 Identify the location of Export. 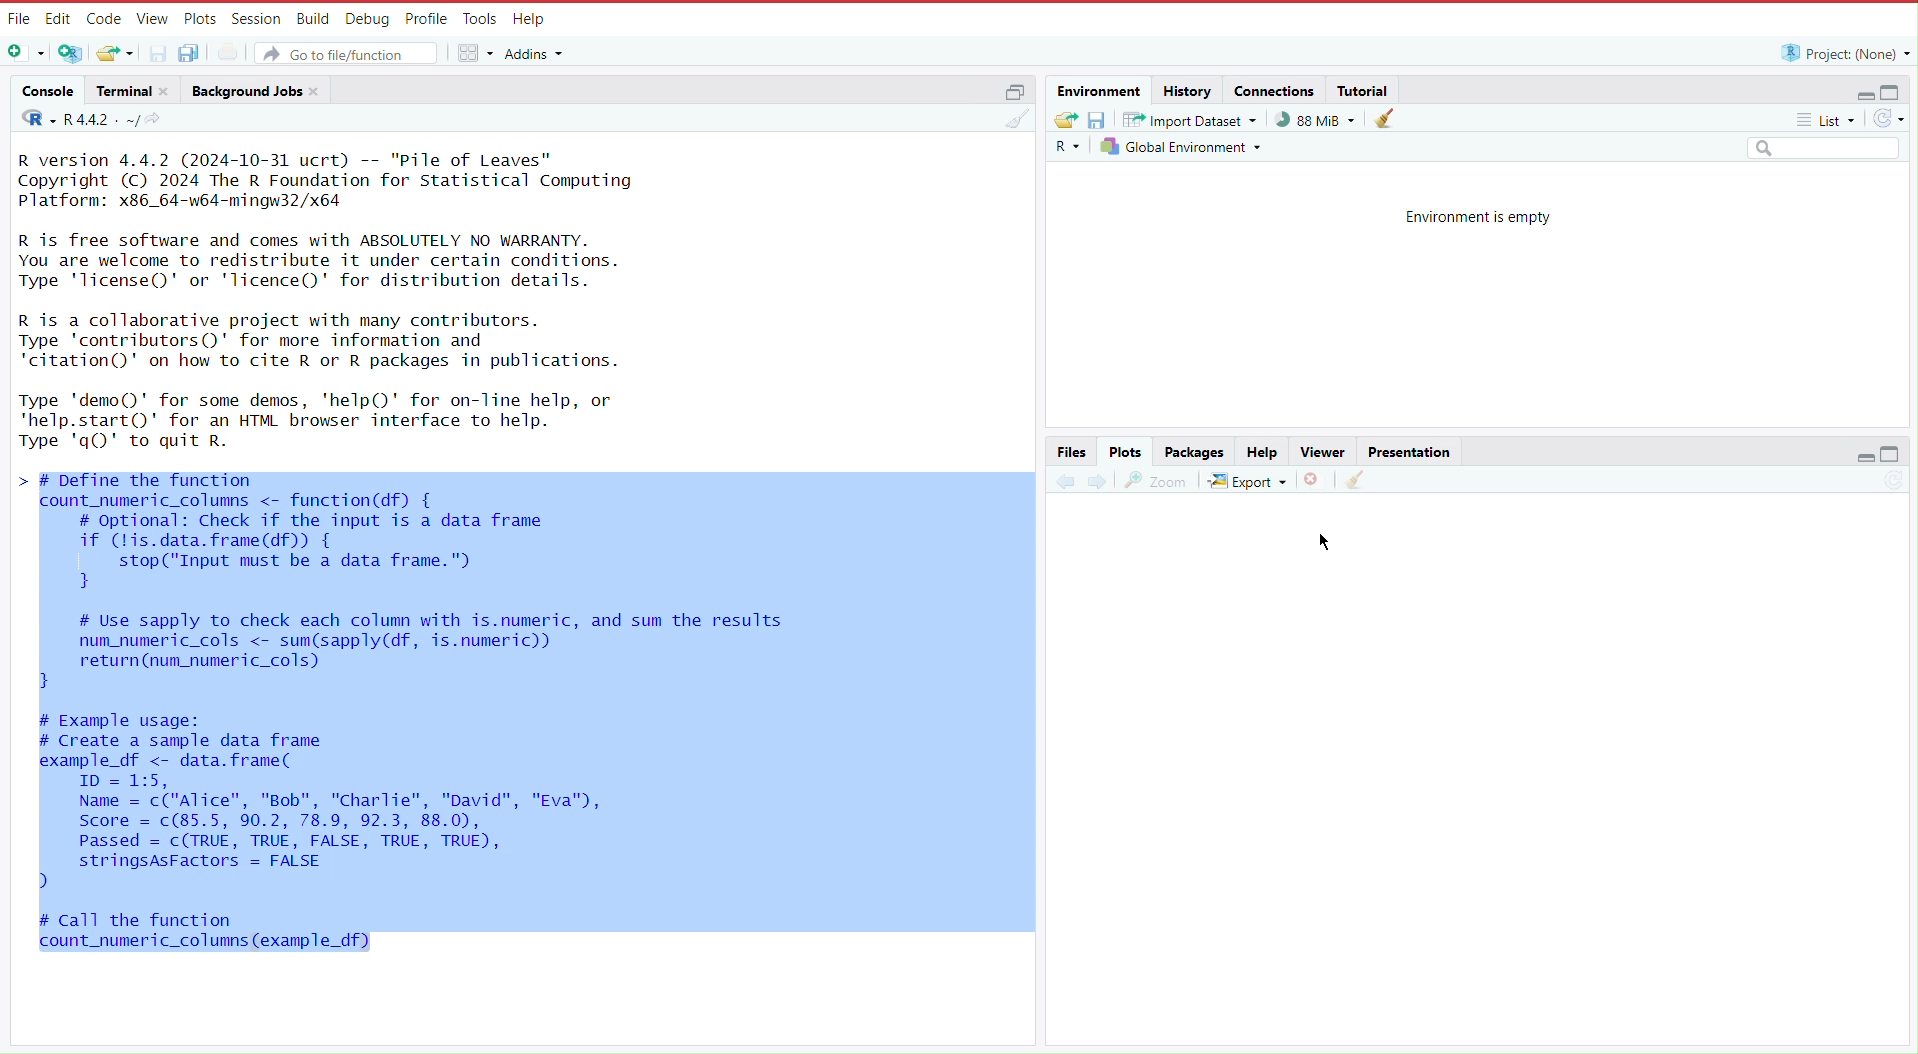
(1249, 477).